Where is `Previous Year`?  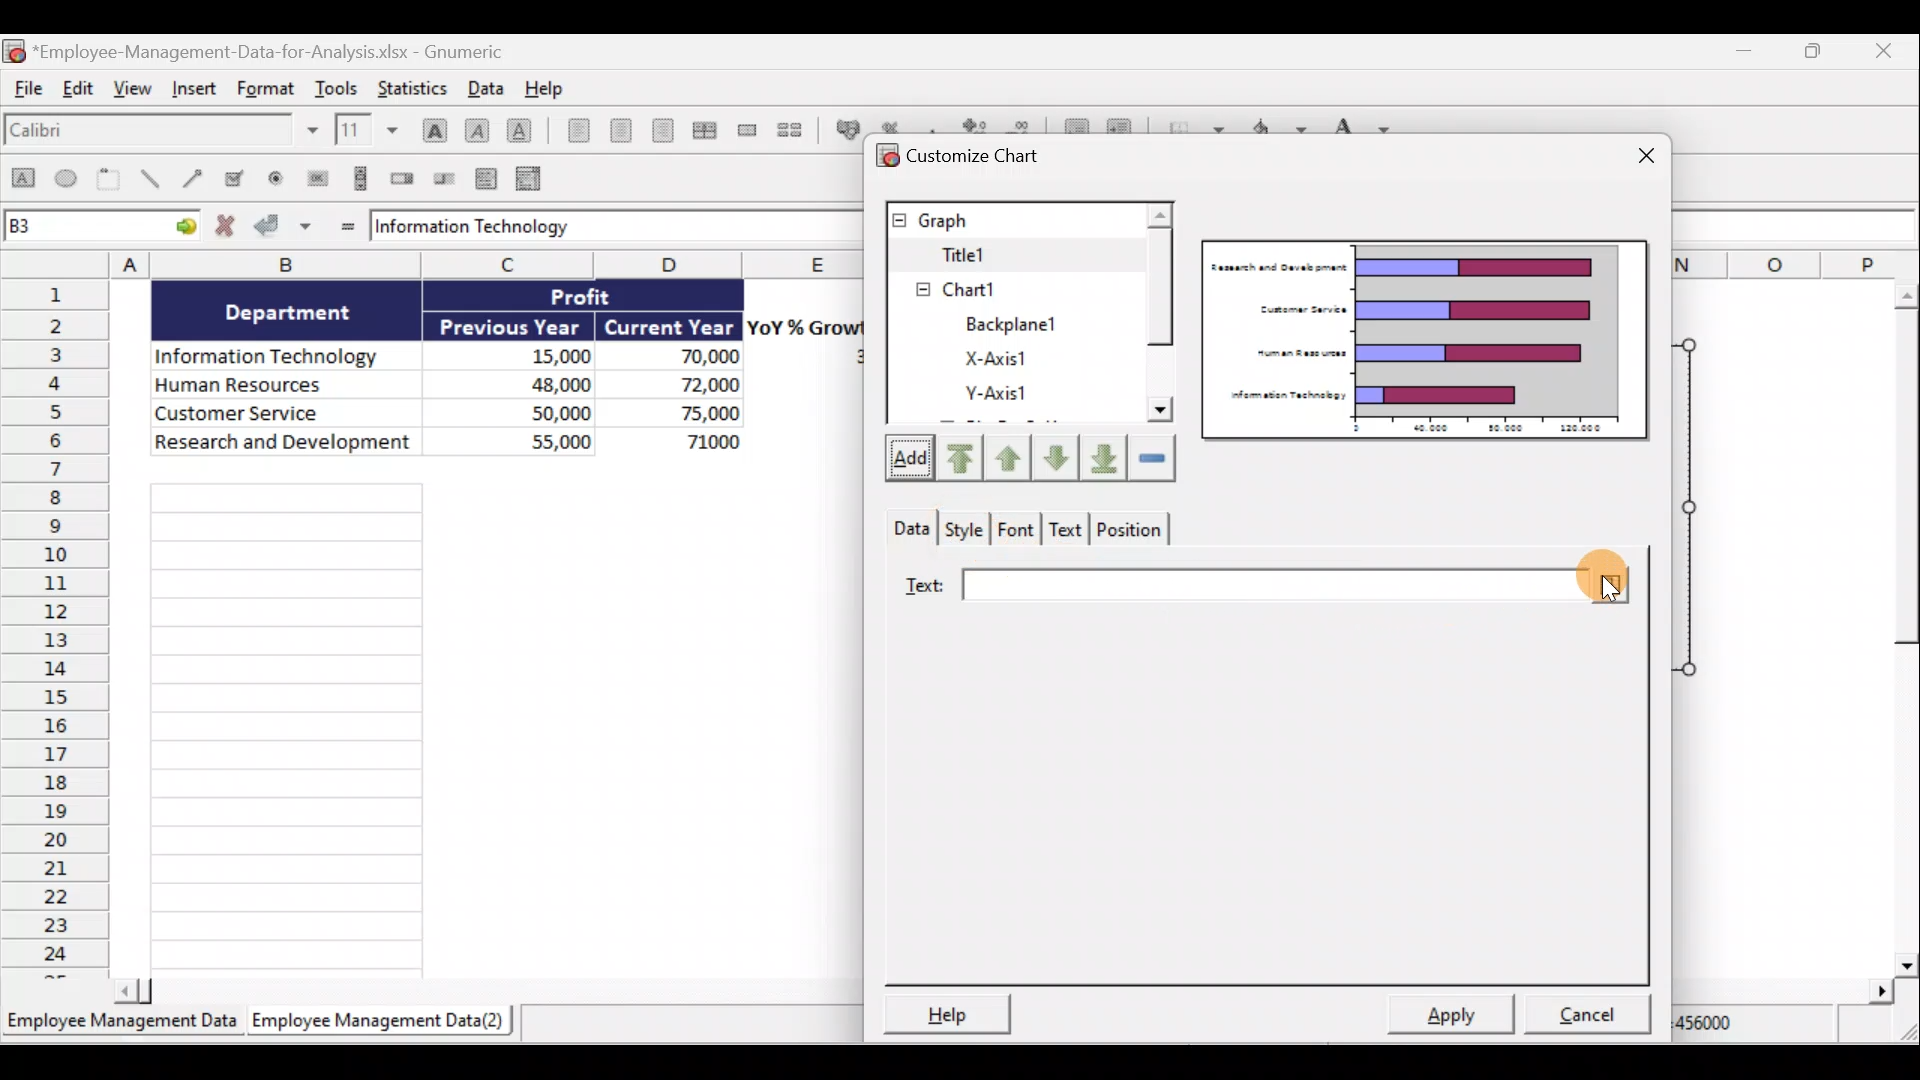
Previous Year is located at coordinates (512, 323).